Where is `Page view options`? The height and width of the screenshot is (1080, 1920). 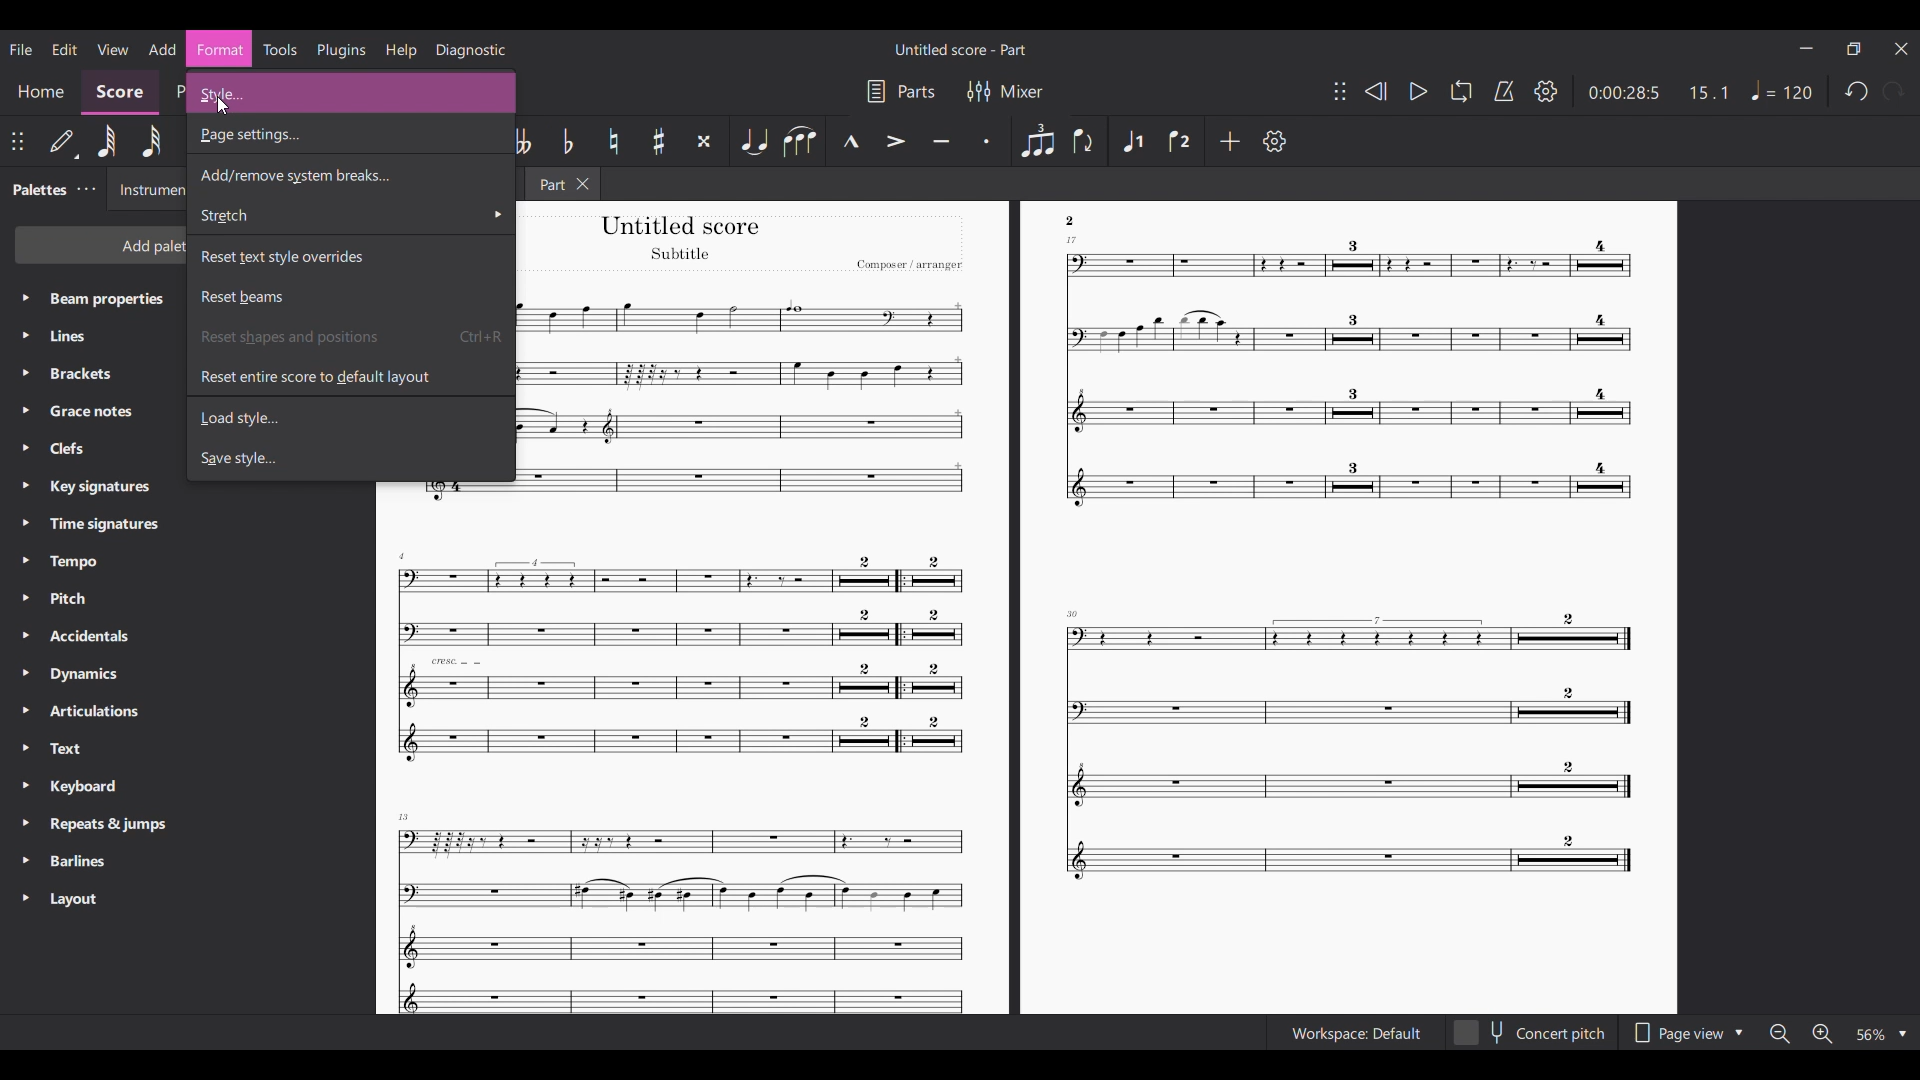
Page view options is located at coordinates (1687, 1033).